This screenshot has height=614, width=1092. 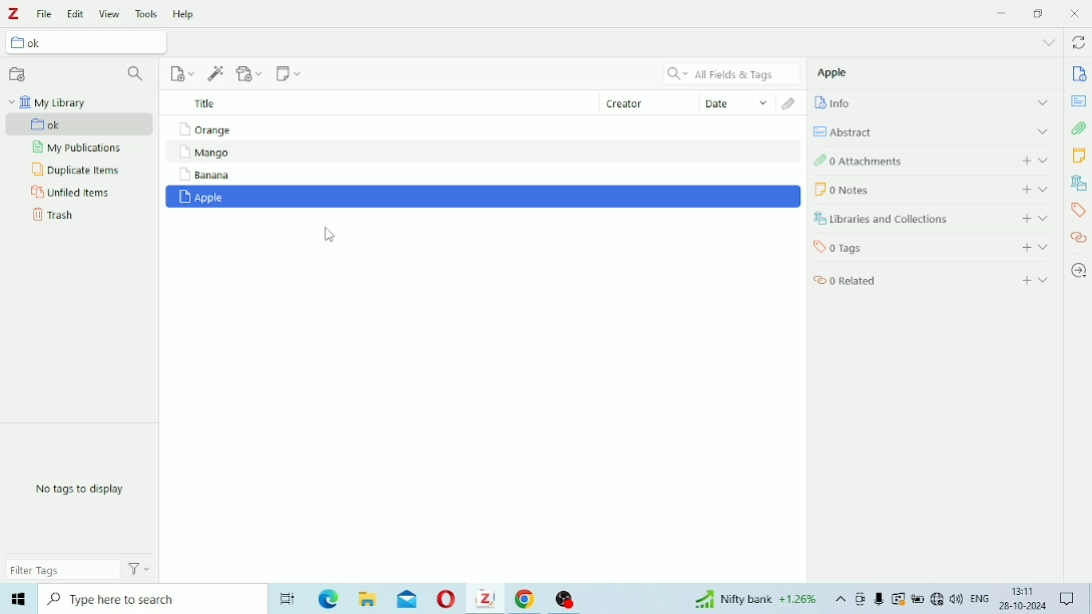 What do you see at coordinates (77, 171) in the screenshot?
I see `Duplicate items.` at bounding box center [77, 171].